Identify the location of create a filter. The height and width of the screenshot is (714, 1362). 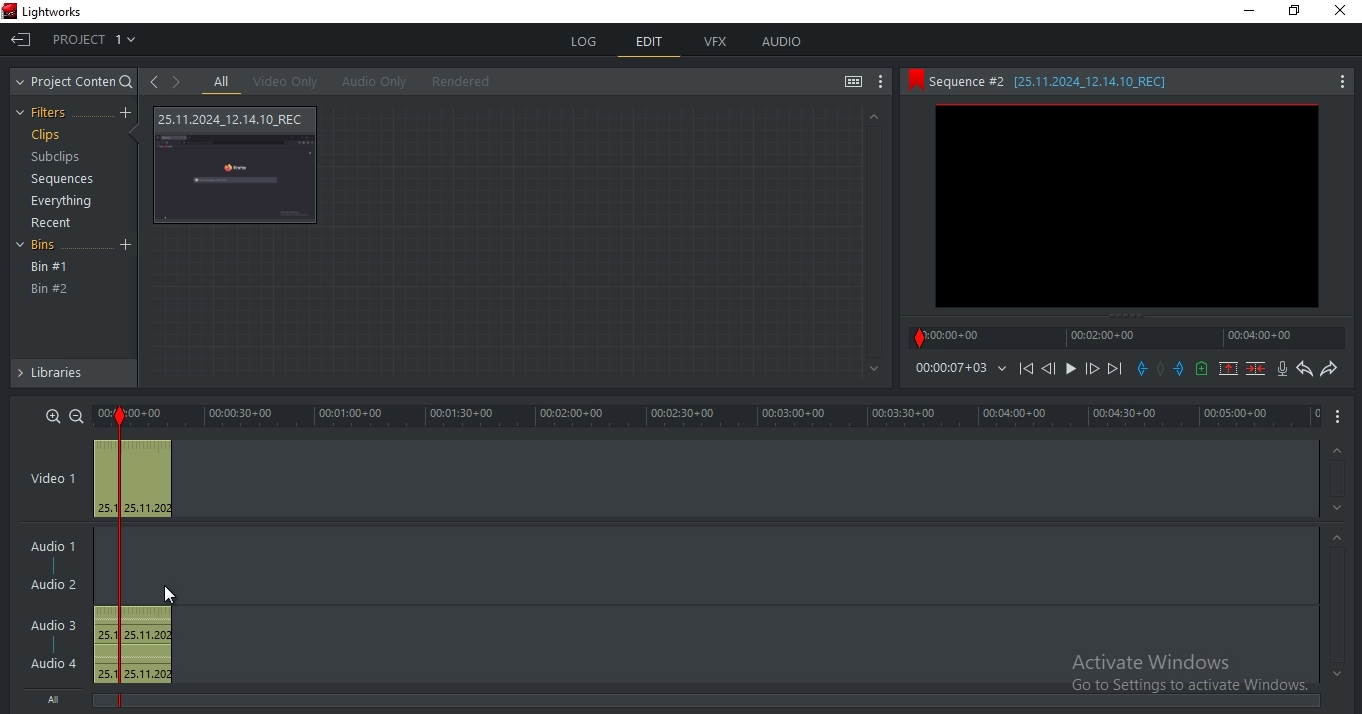
(125, 113).